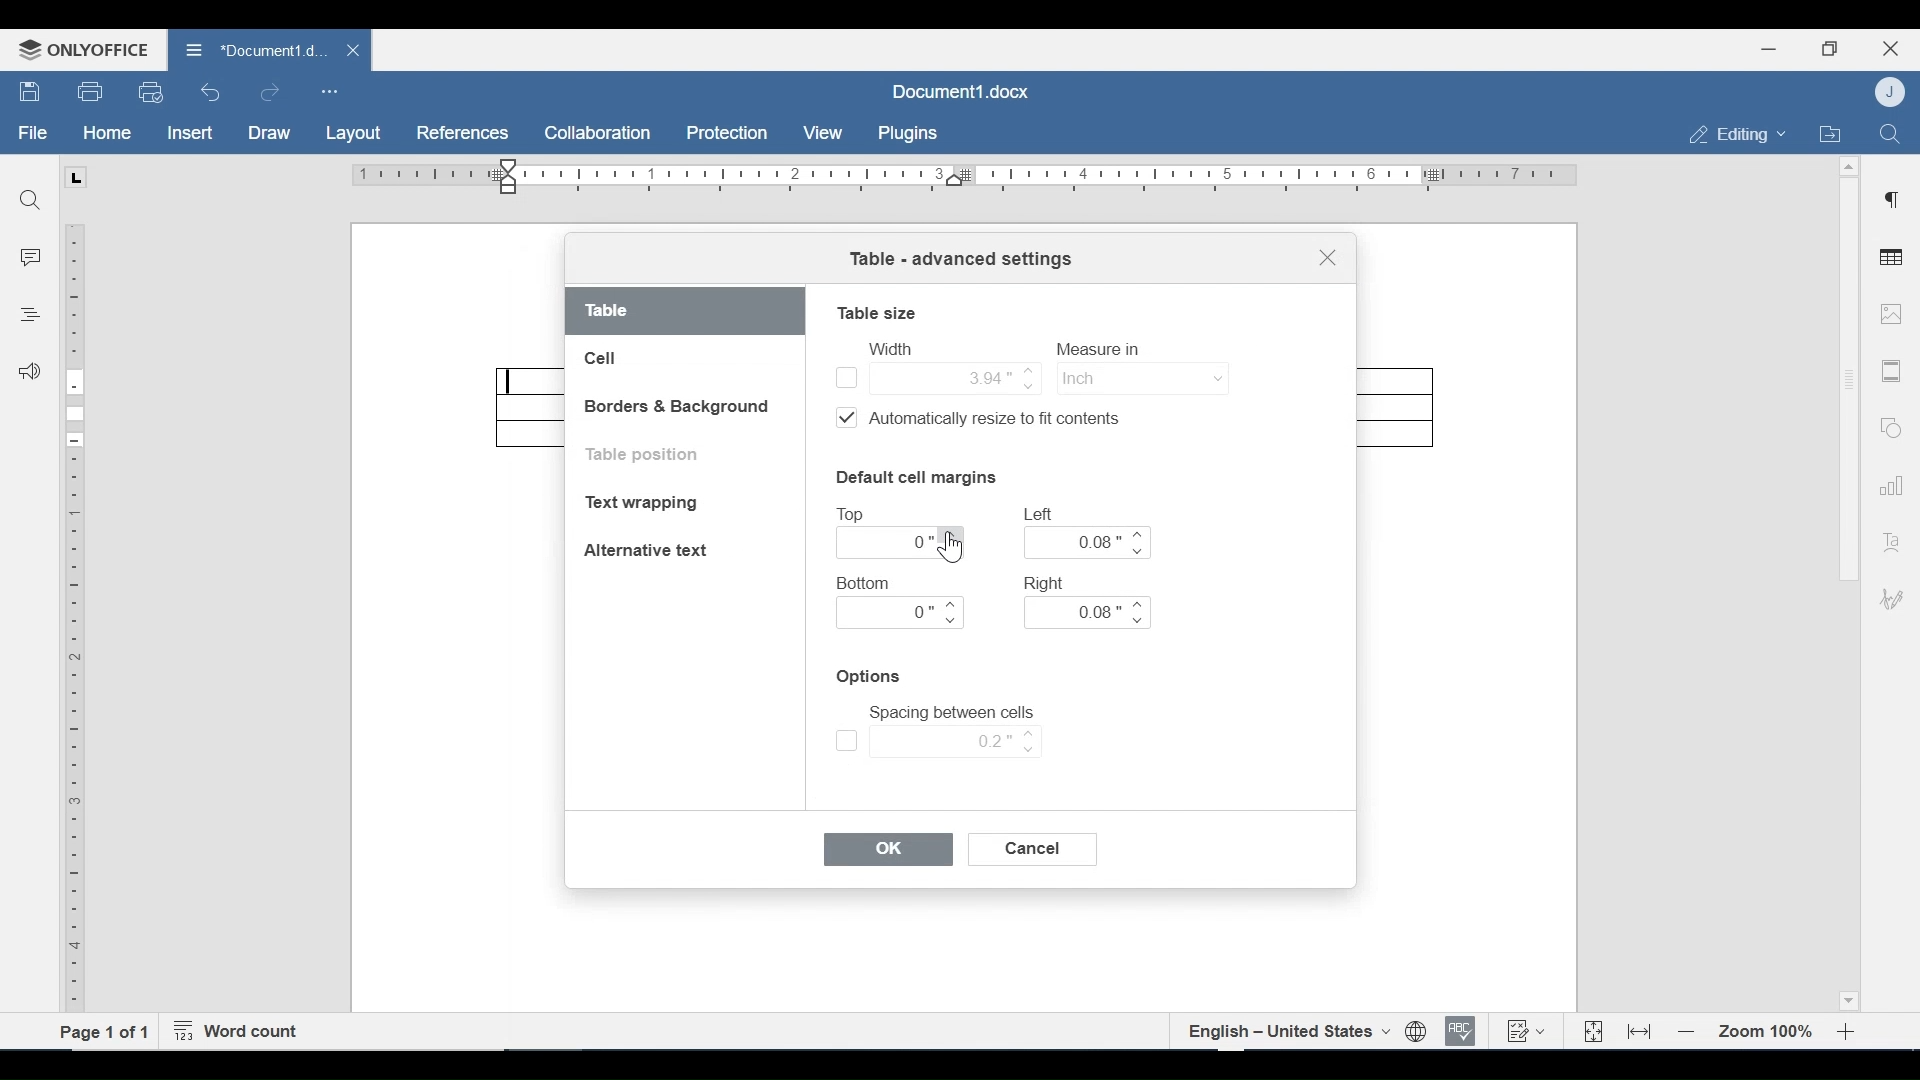 The image size is (1920, 1080). I want to click on *Document1.docx, so click(254, 47).